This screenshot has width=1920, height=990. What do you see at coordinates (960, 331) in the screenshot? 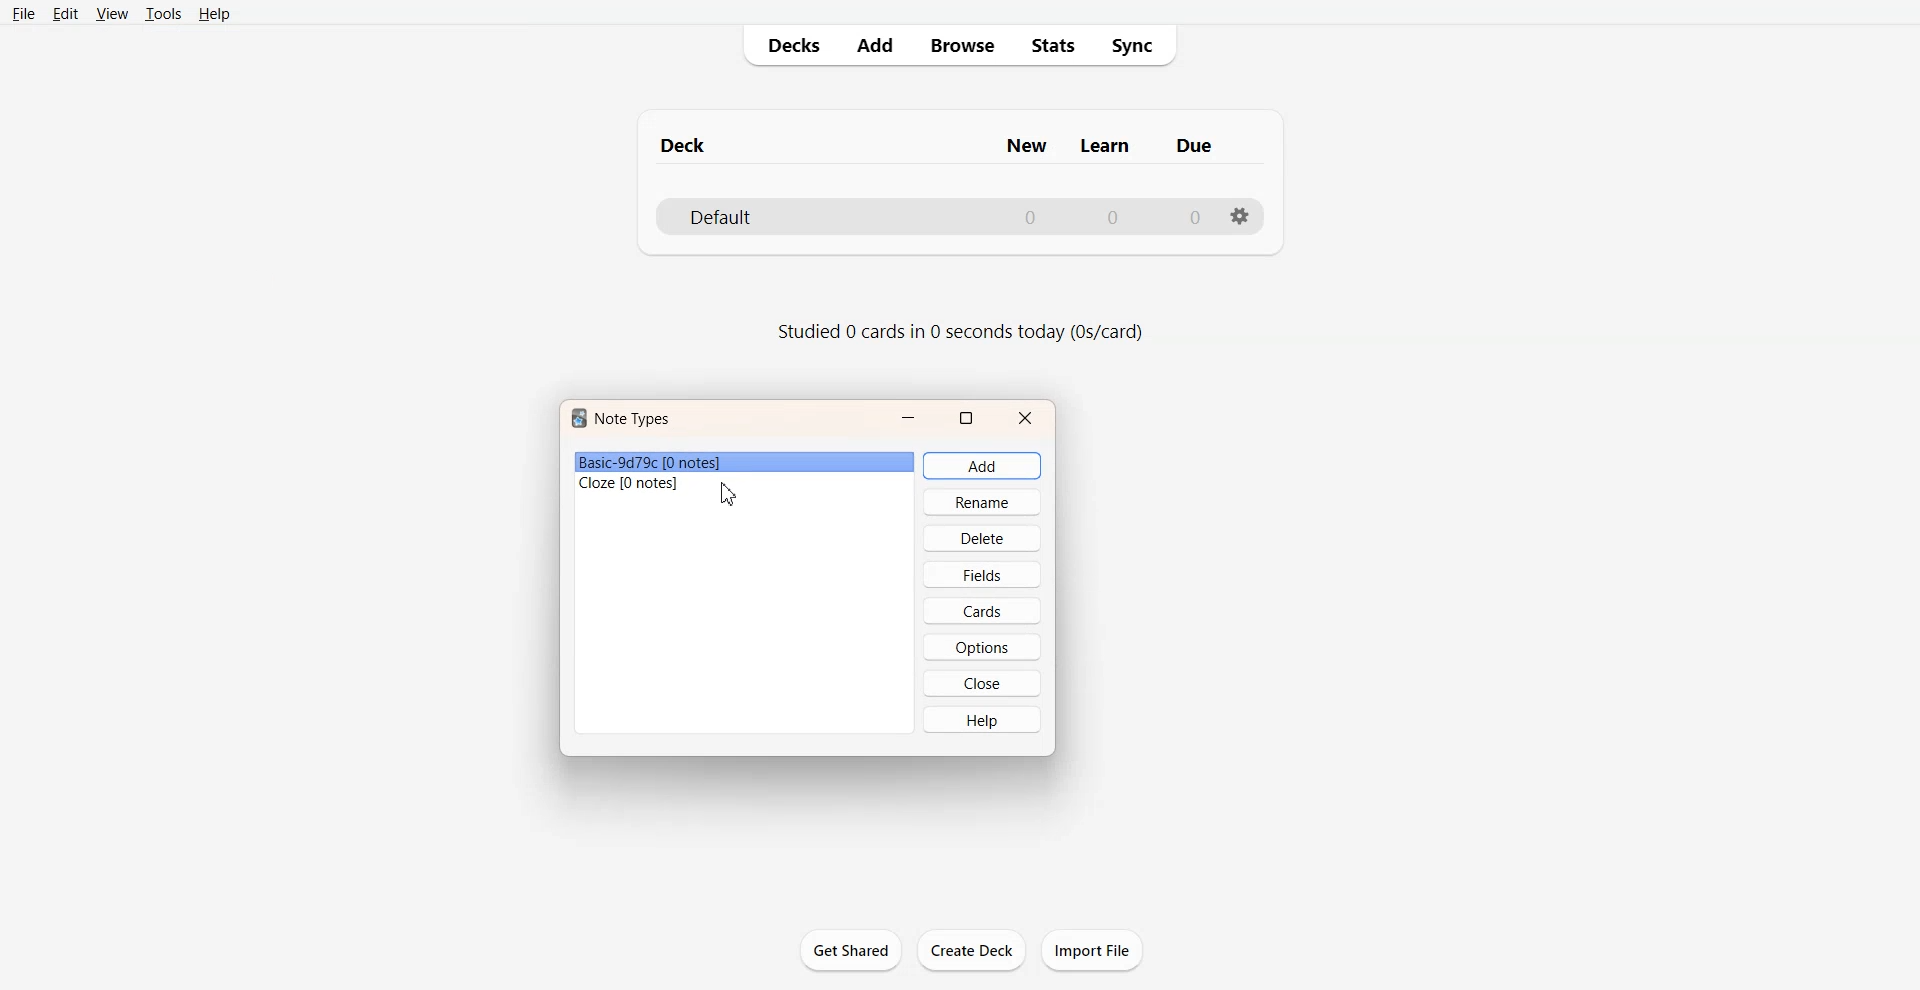
I see `Text 2` at bounding box center [960, 331].